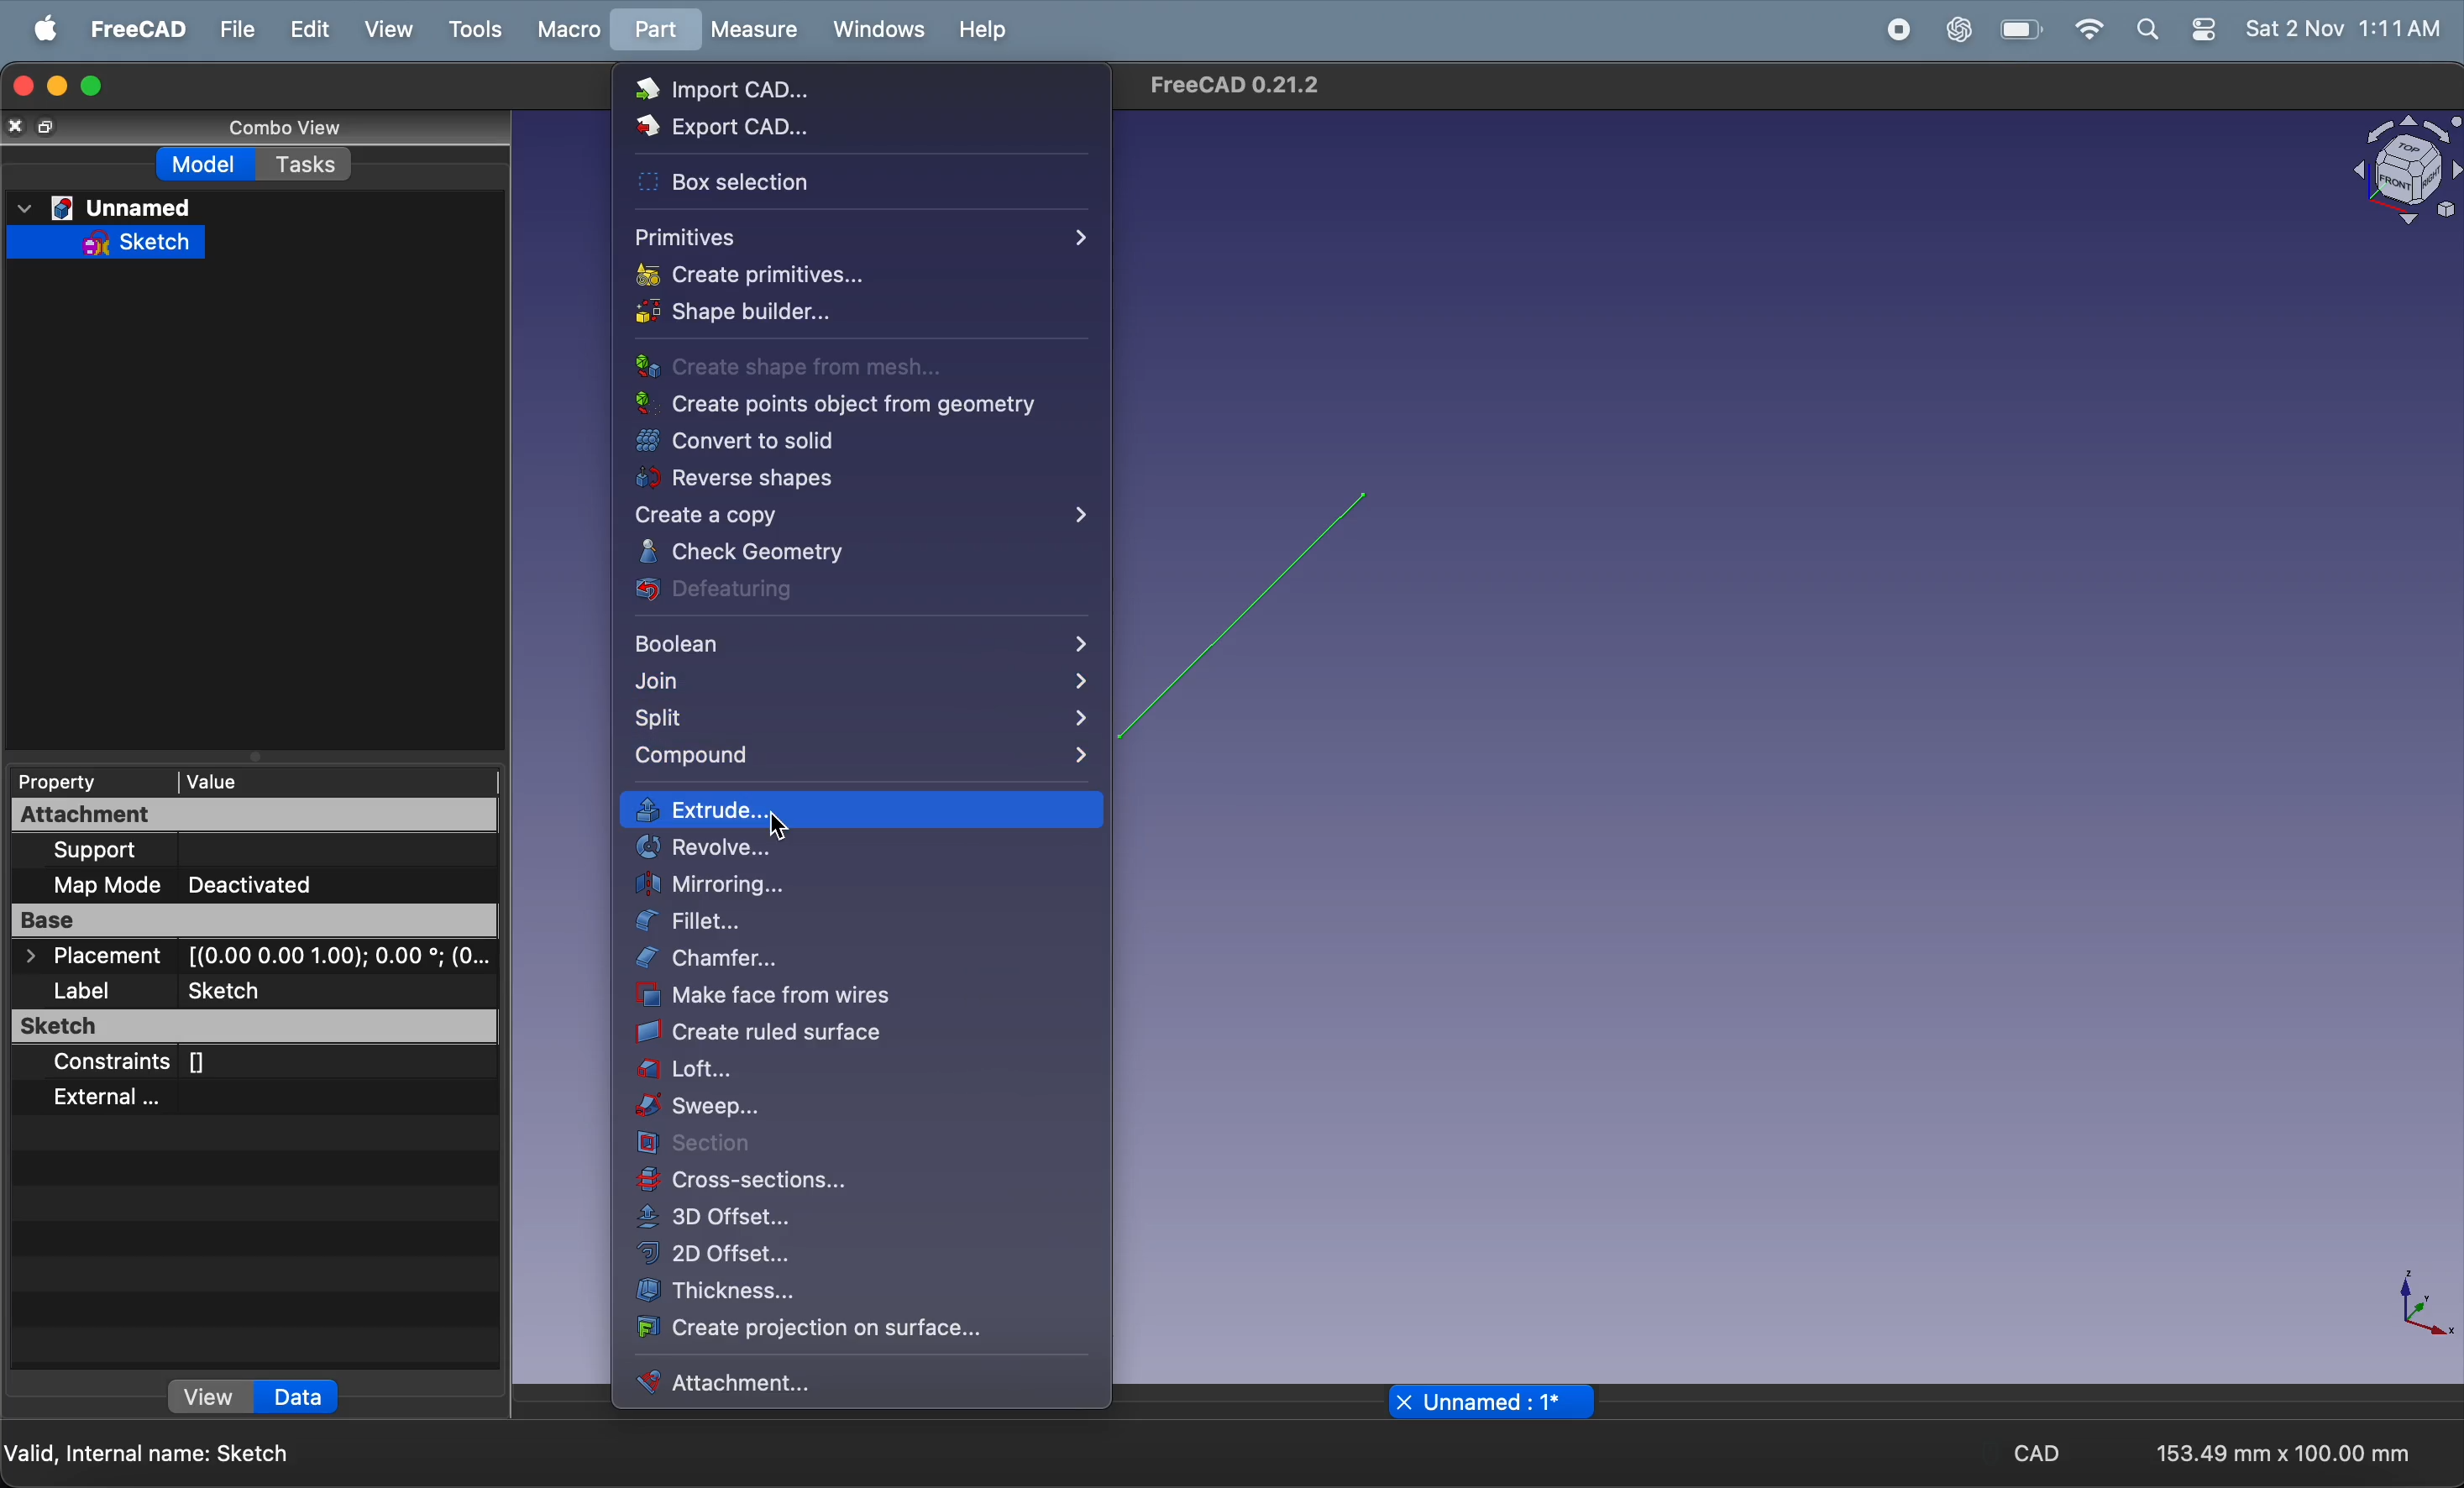 Image resolution: width=2464 pixels, height=1488 pixels. I want to click on view, so click(384, 31).